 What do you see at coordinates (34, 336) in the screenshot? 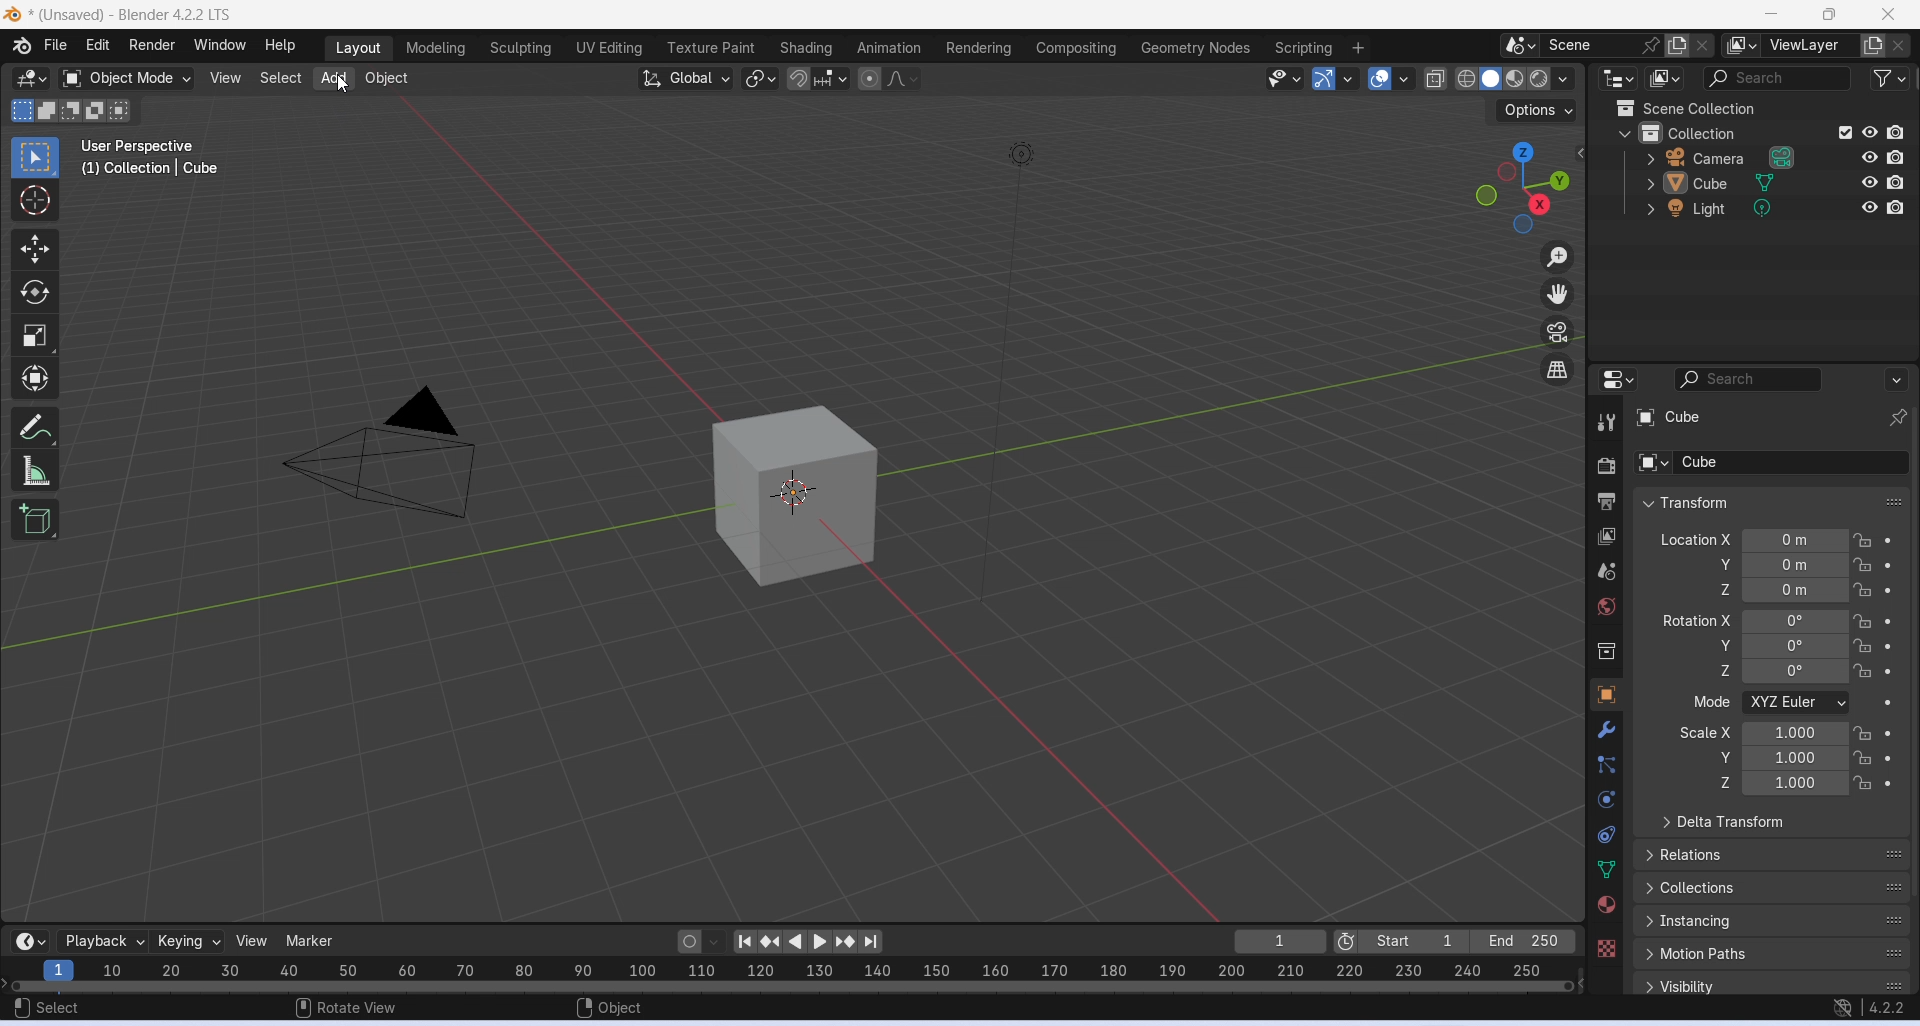
I see `Scale` at bounding box center [34, 336].